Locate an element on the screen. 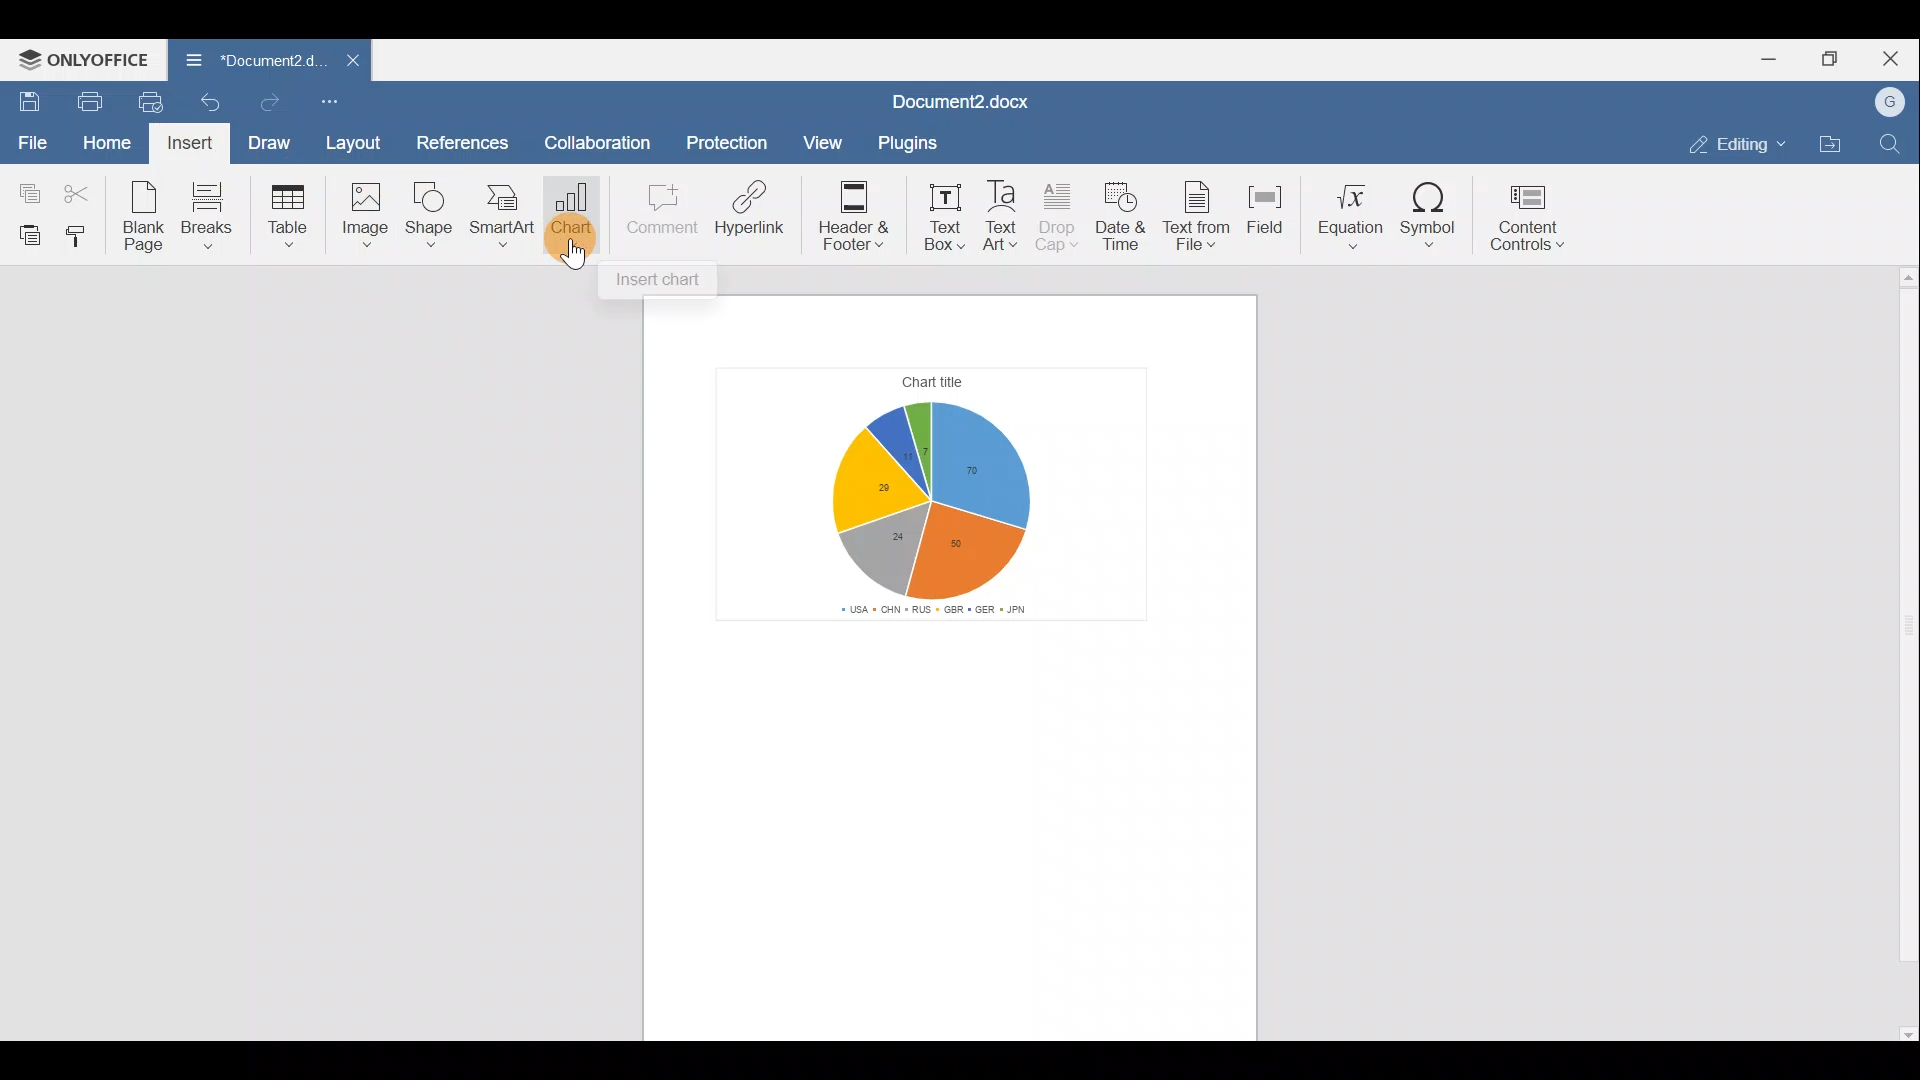  Copy is located at coordinates (25, 191).